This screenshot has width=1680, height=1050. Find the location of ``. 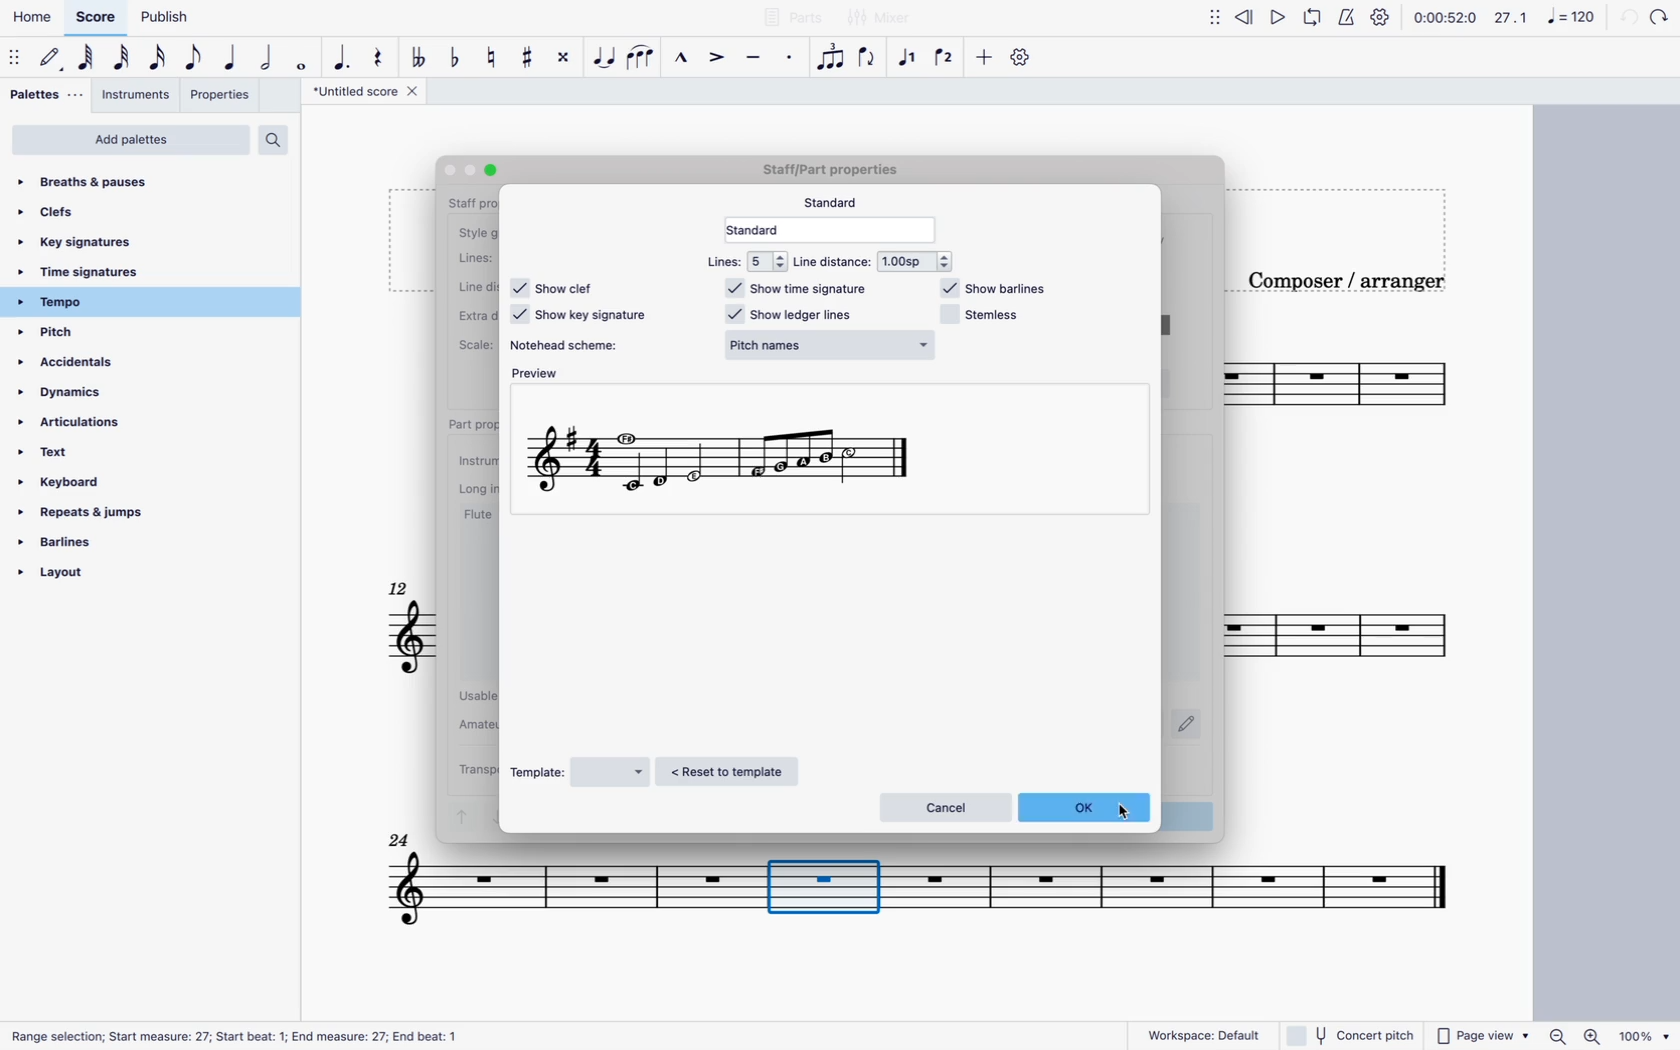

 is located at coordinates (1663, 17).